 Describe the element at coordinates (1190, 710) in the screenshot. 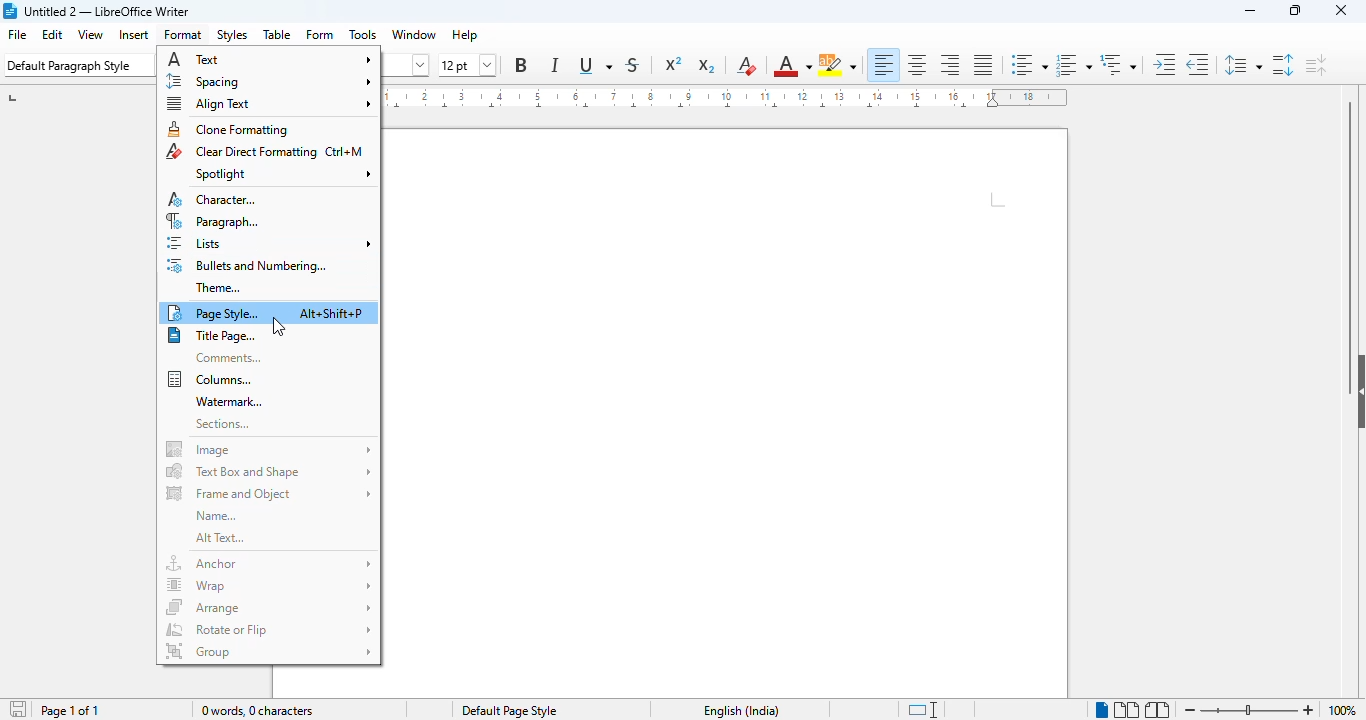

I see `zoom out` at that location.